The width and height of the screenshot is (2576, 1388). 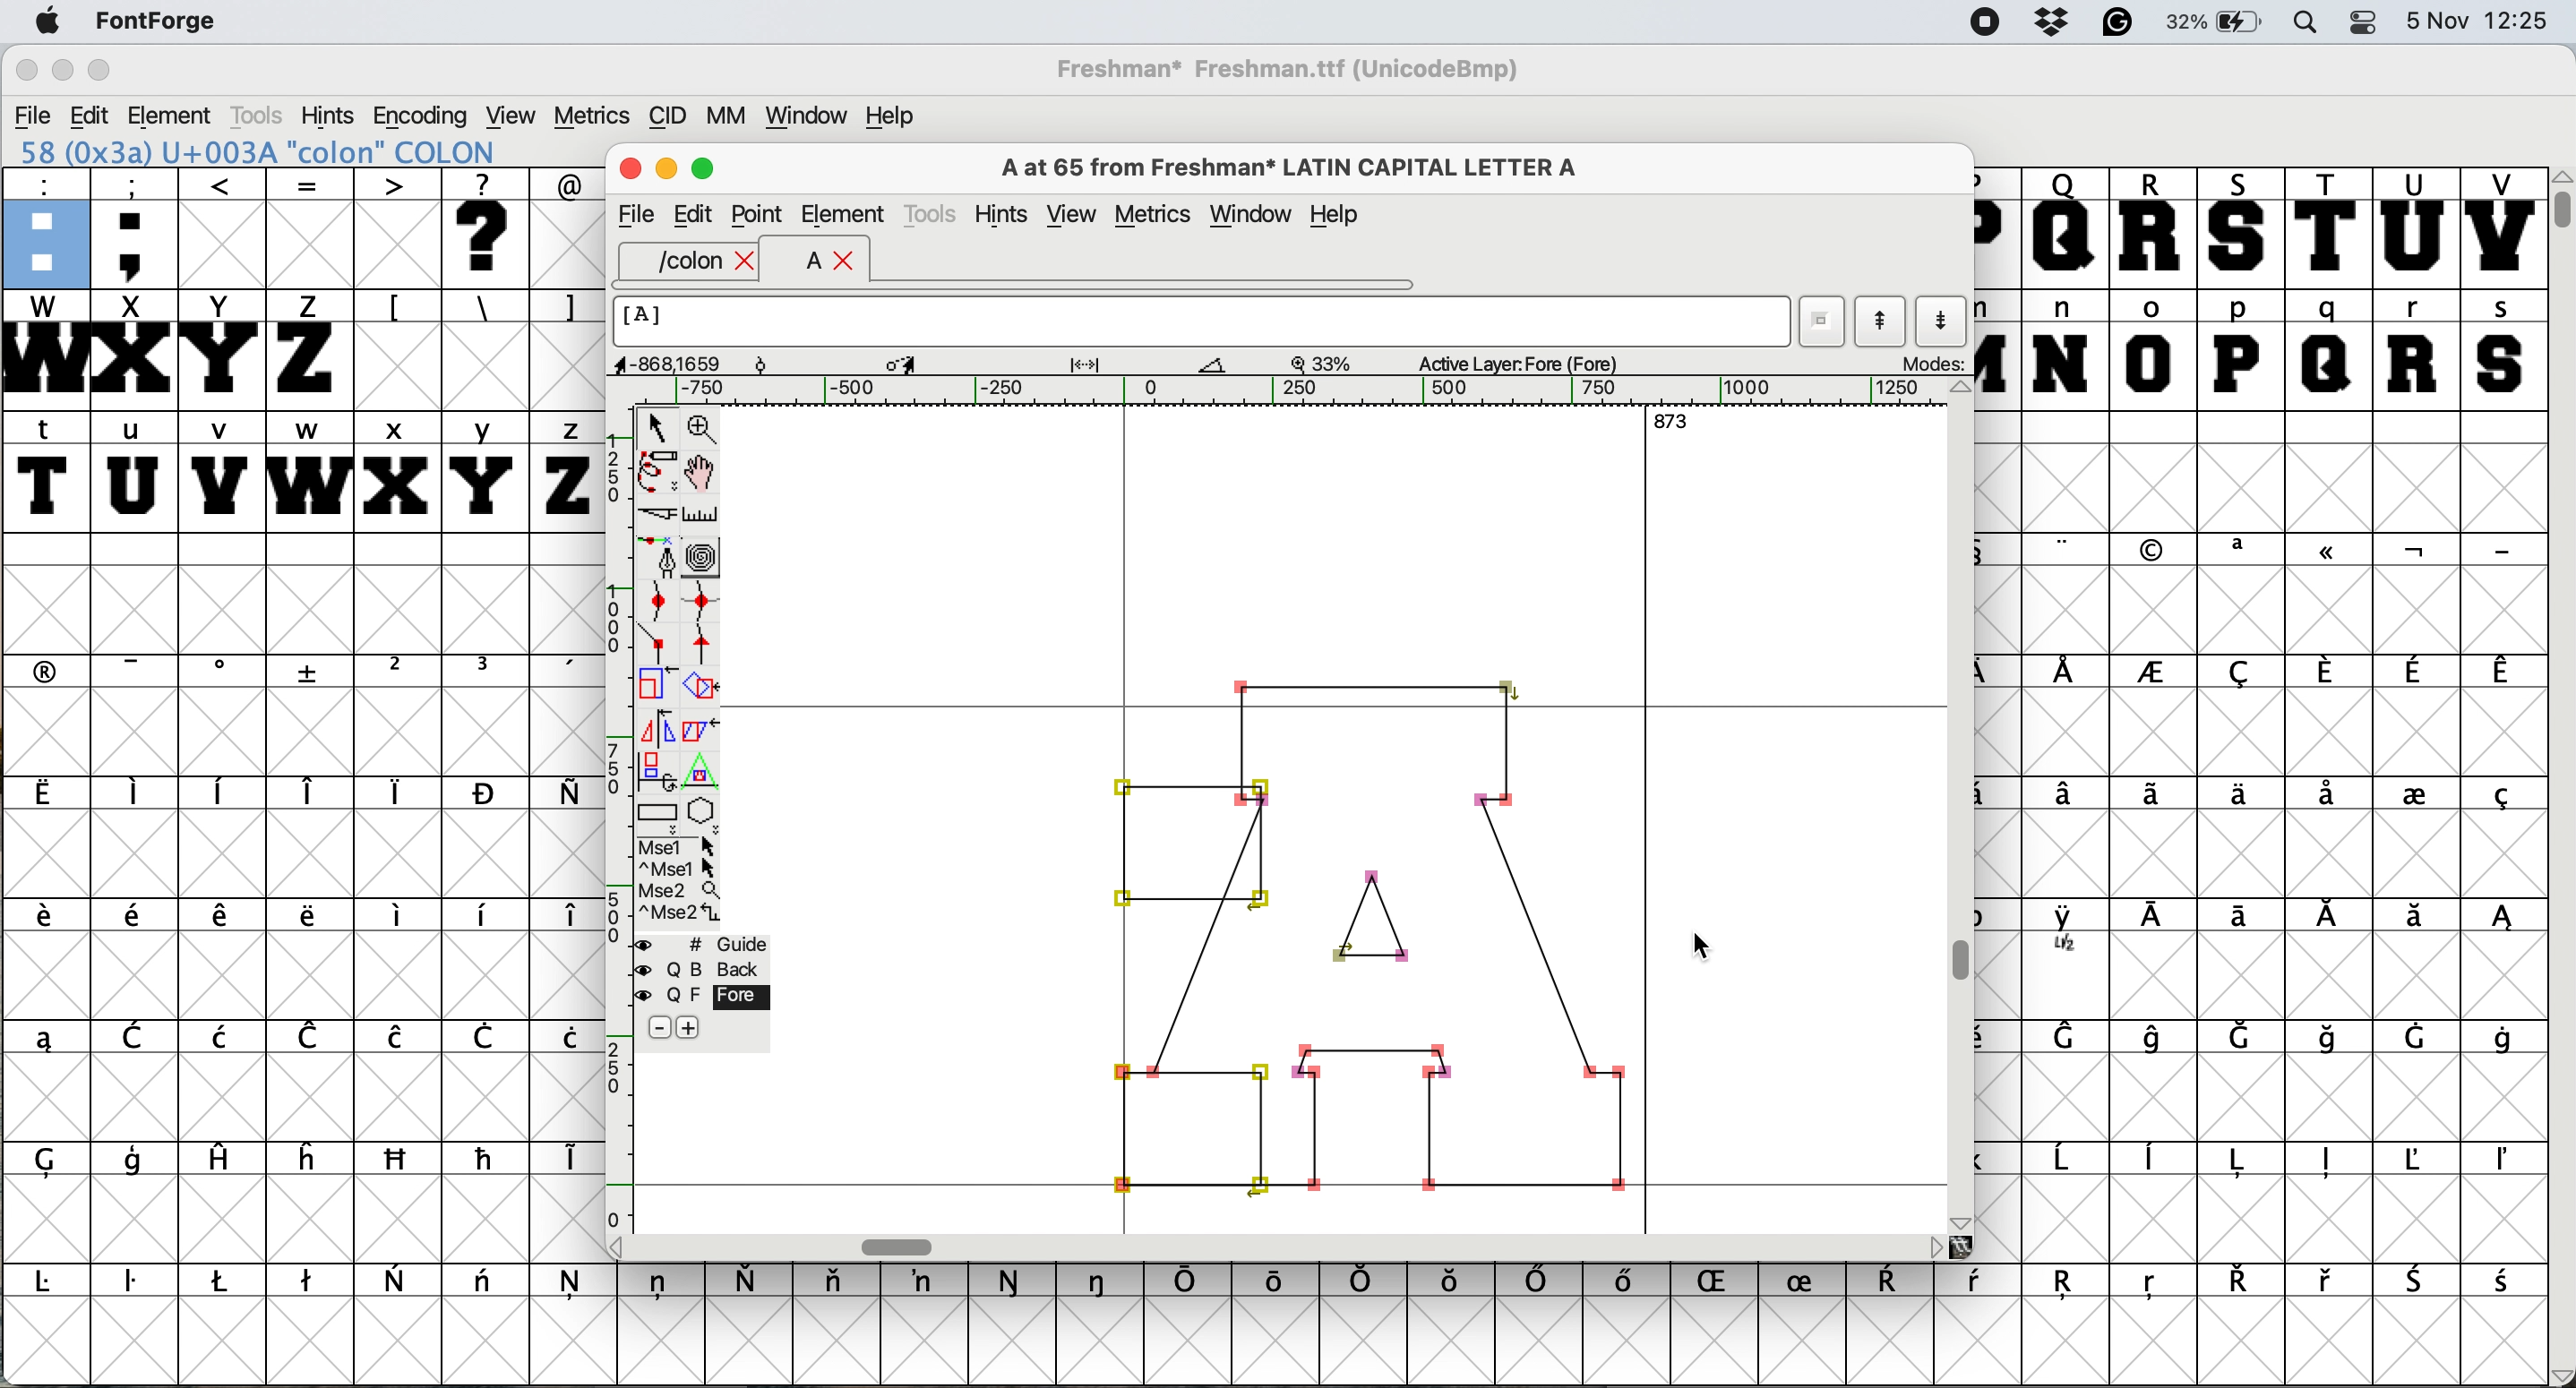 What do you see at coordinates (901, 116) in the screenshot?
I see `help` at bounding box center [901, 116].